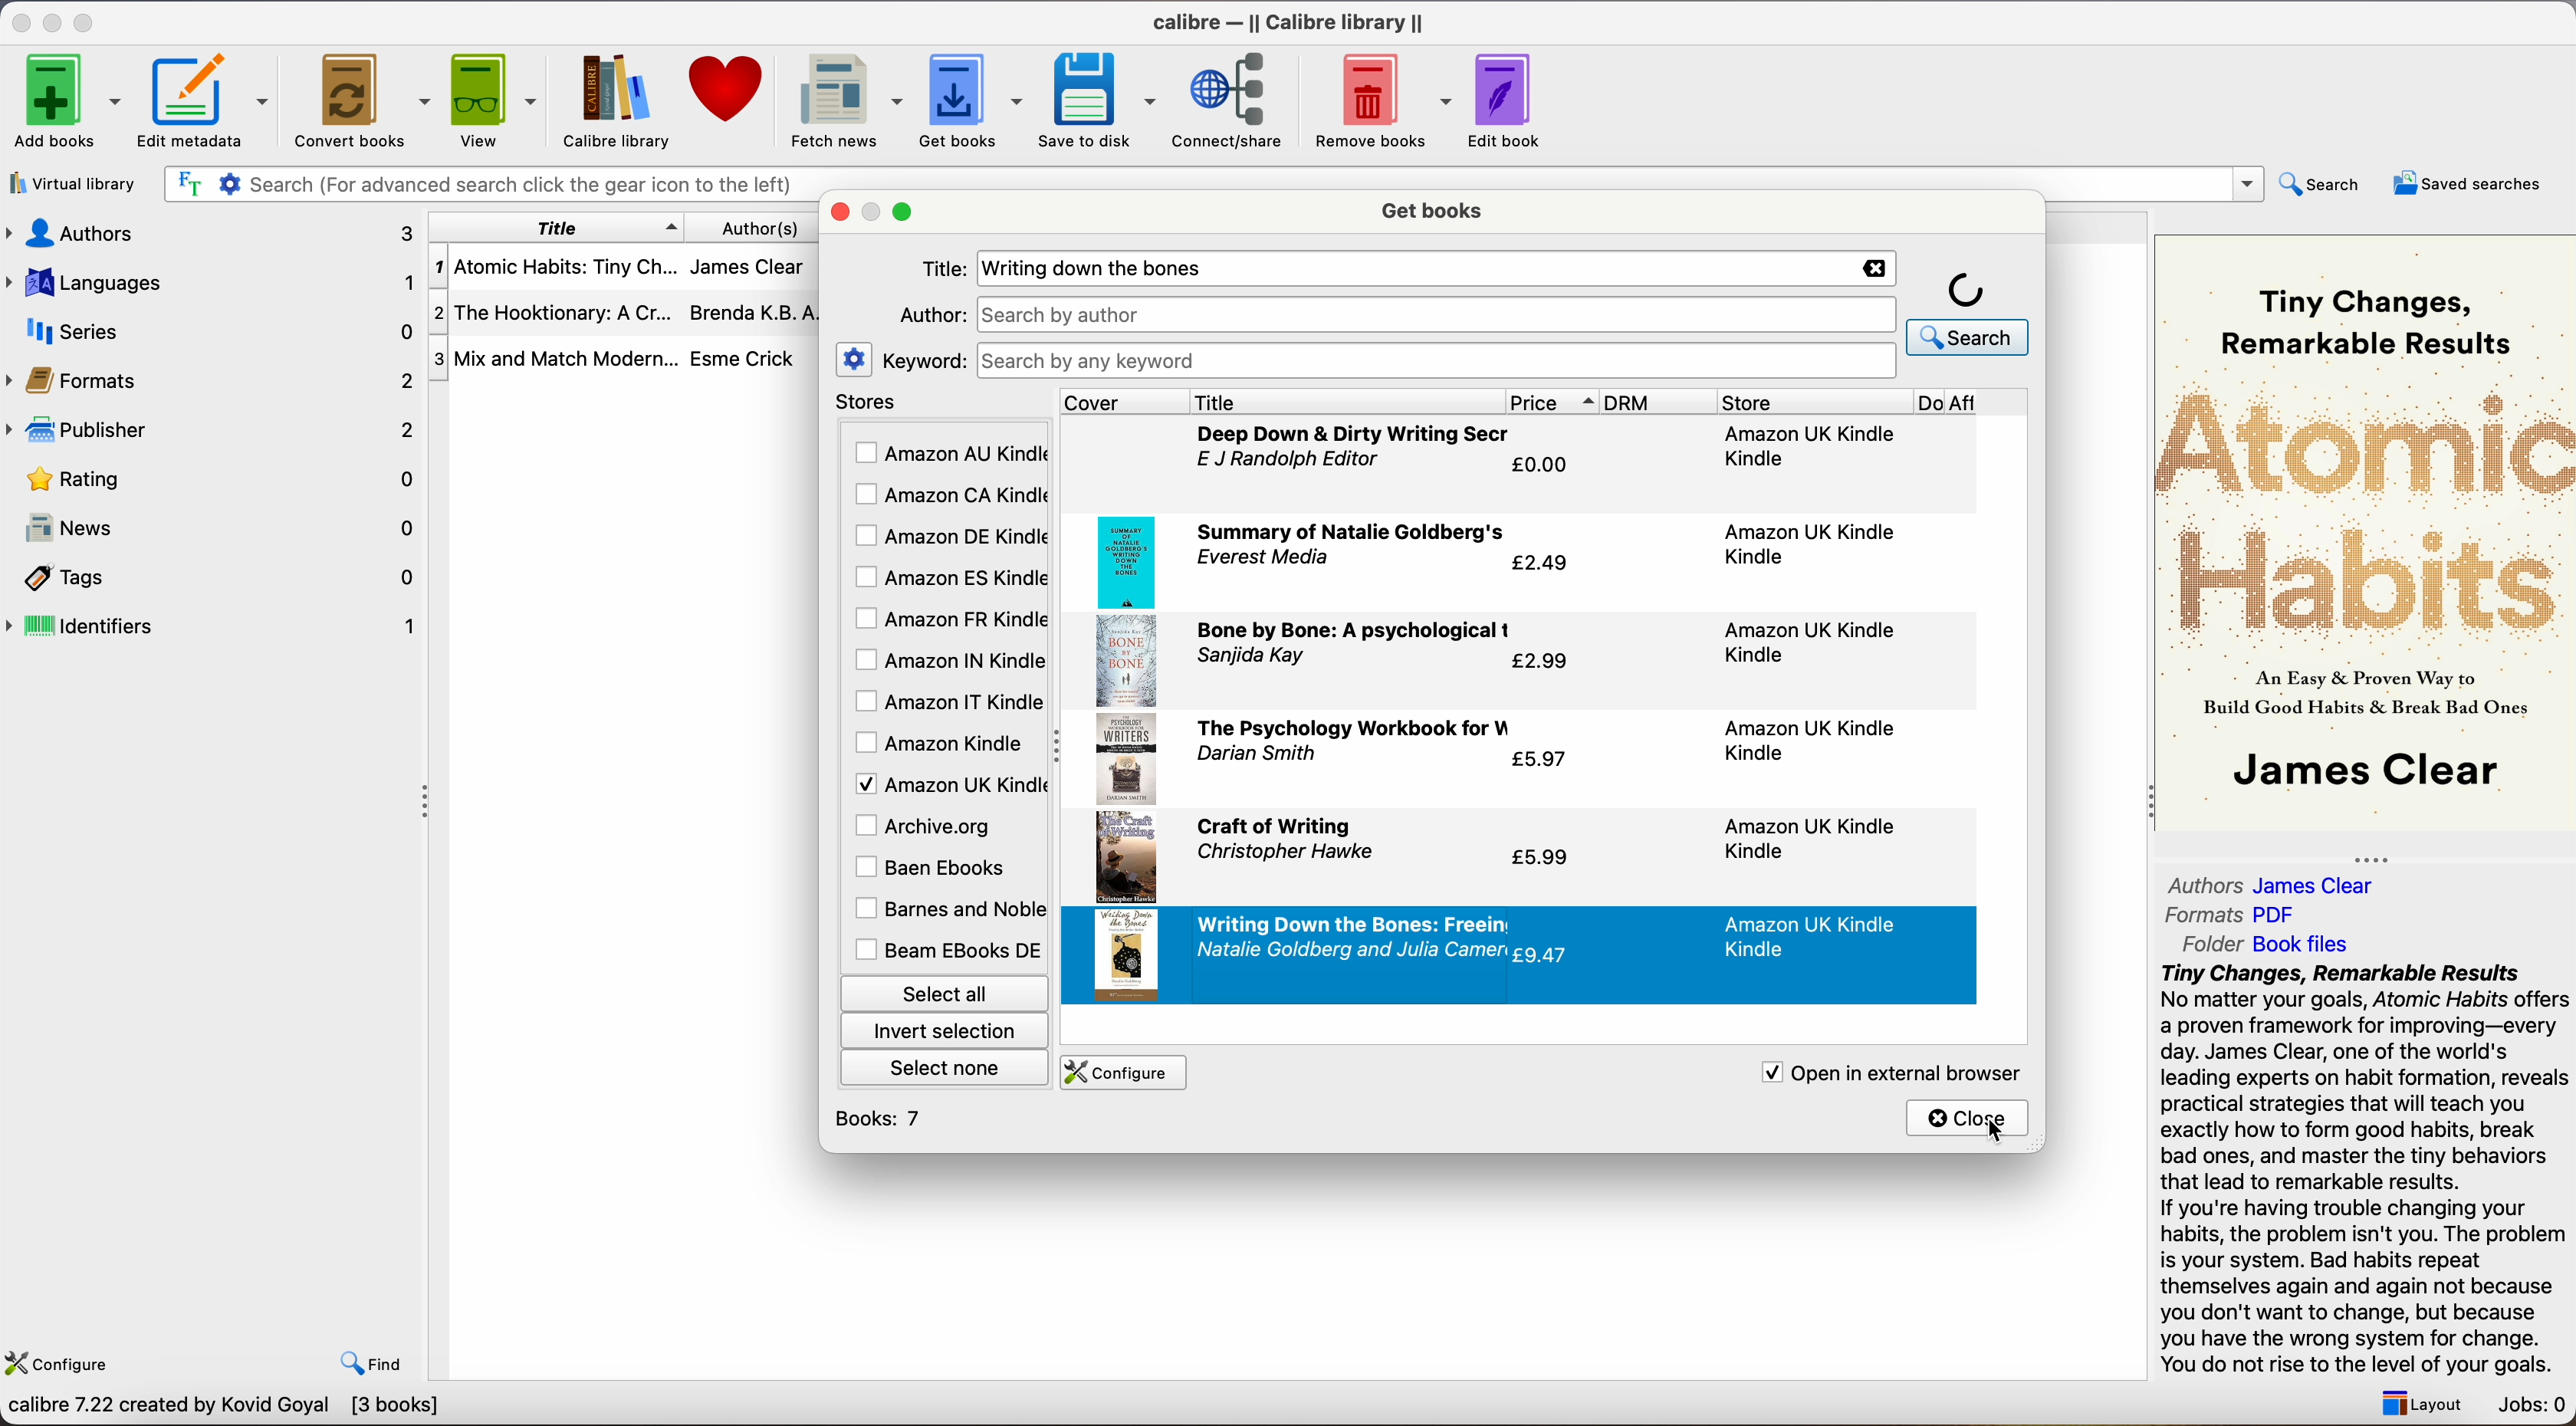 The width and height of the screenshot is (2576, 1426). Describe the element at coordinates (1545, 954) in the screenshot. I see `€9.47` at that location.